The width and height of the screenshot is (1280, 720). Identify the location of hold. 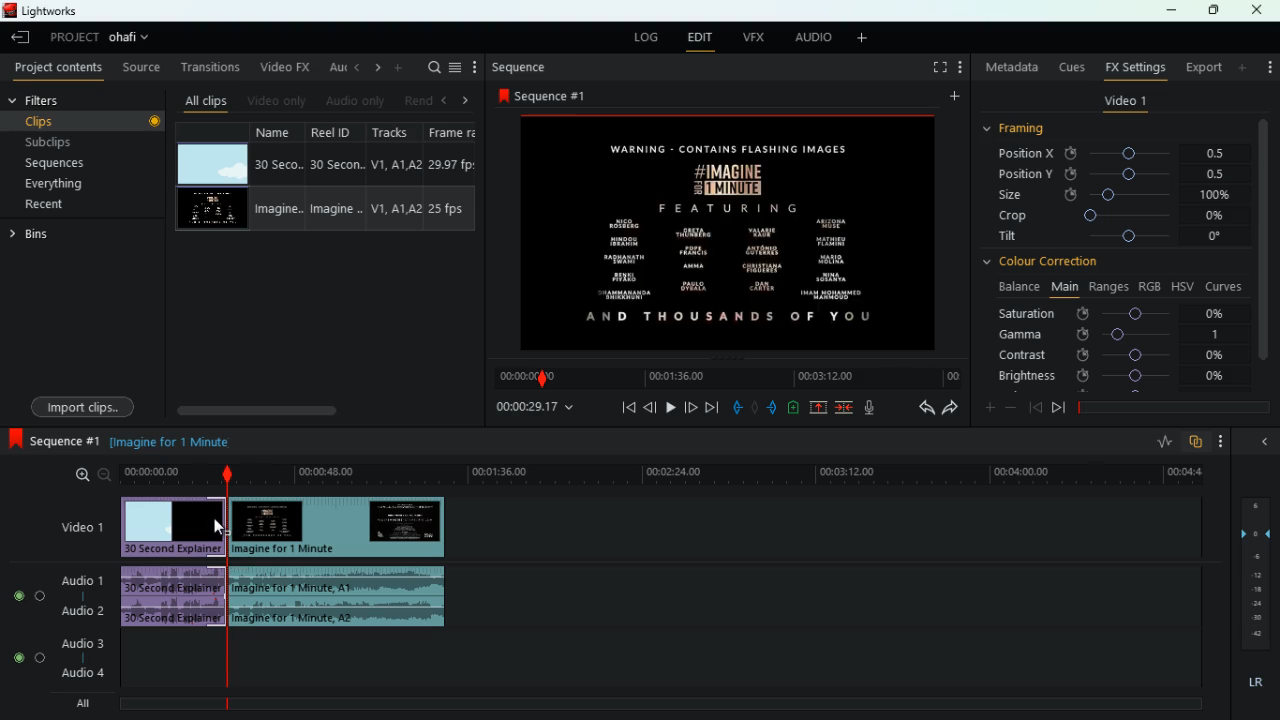
(757, 410).